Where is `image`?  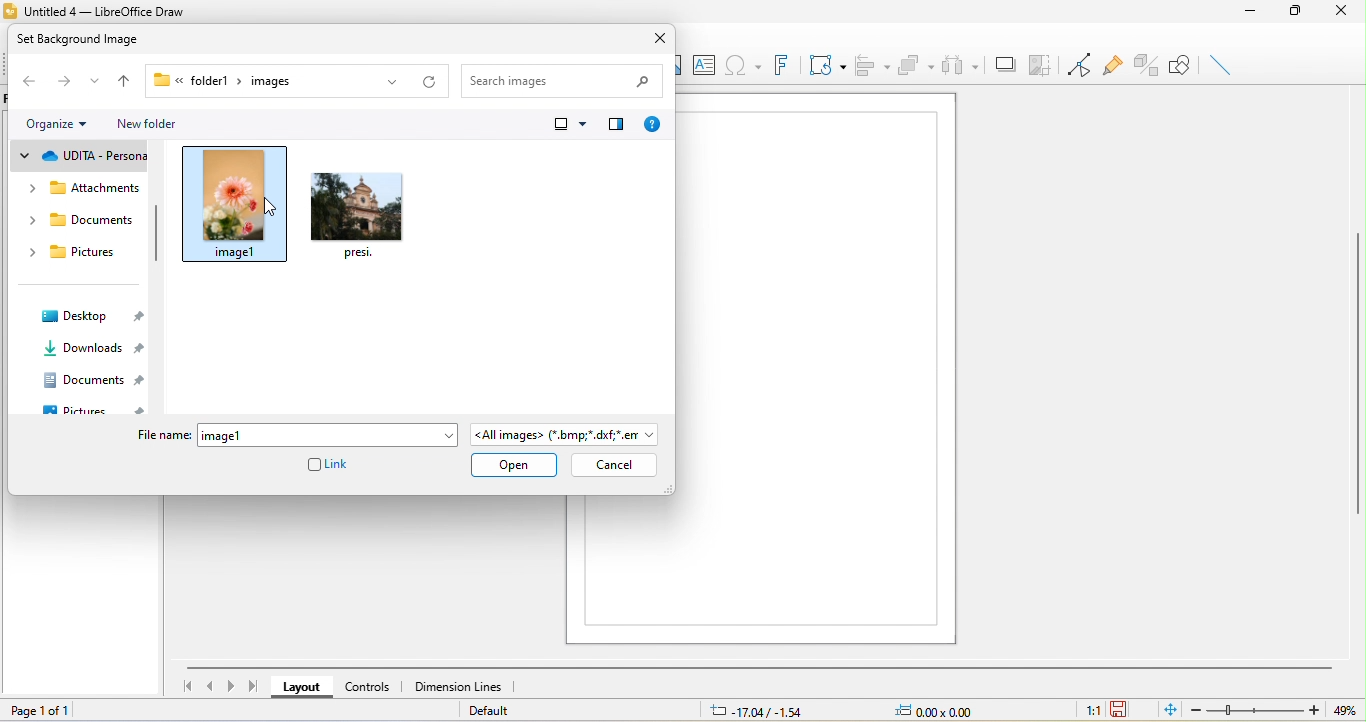
image is located at coordinates (364, 217).